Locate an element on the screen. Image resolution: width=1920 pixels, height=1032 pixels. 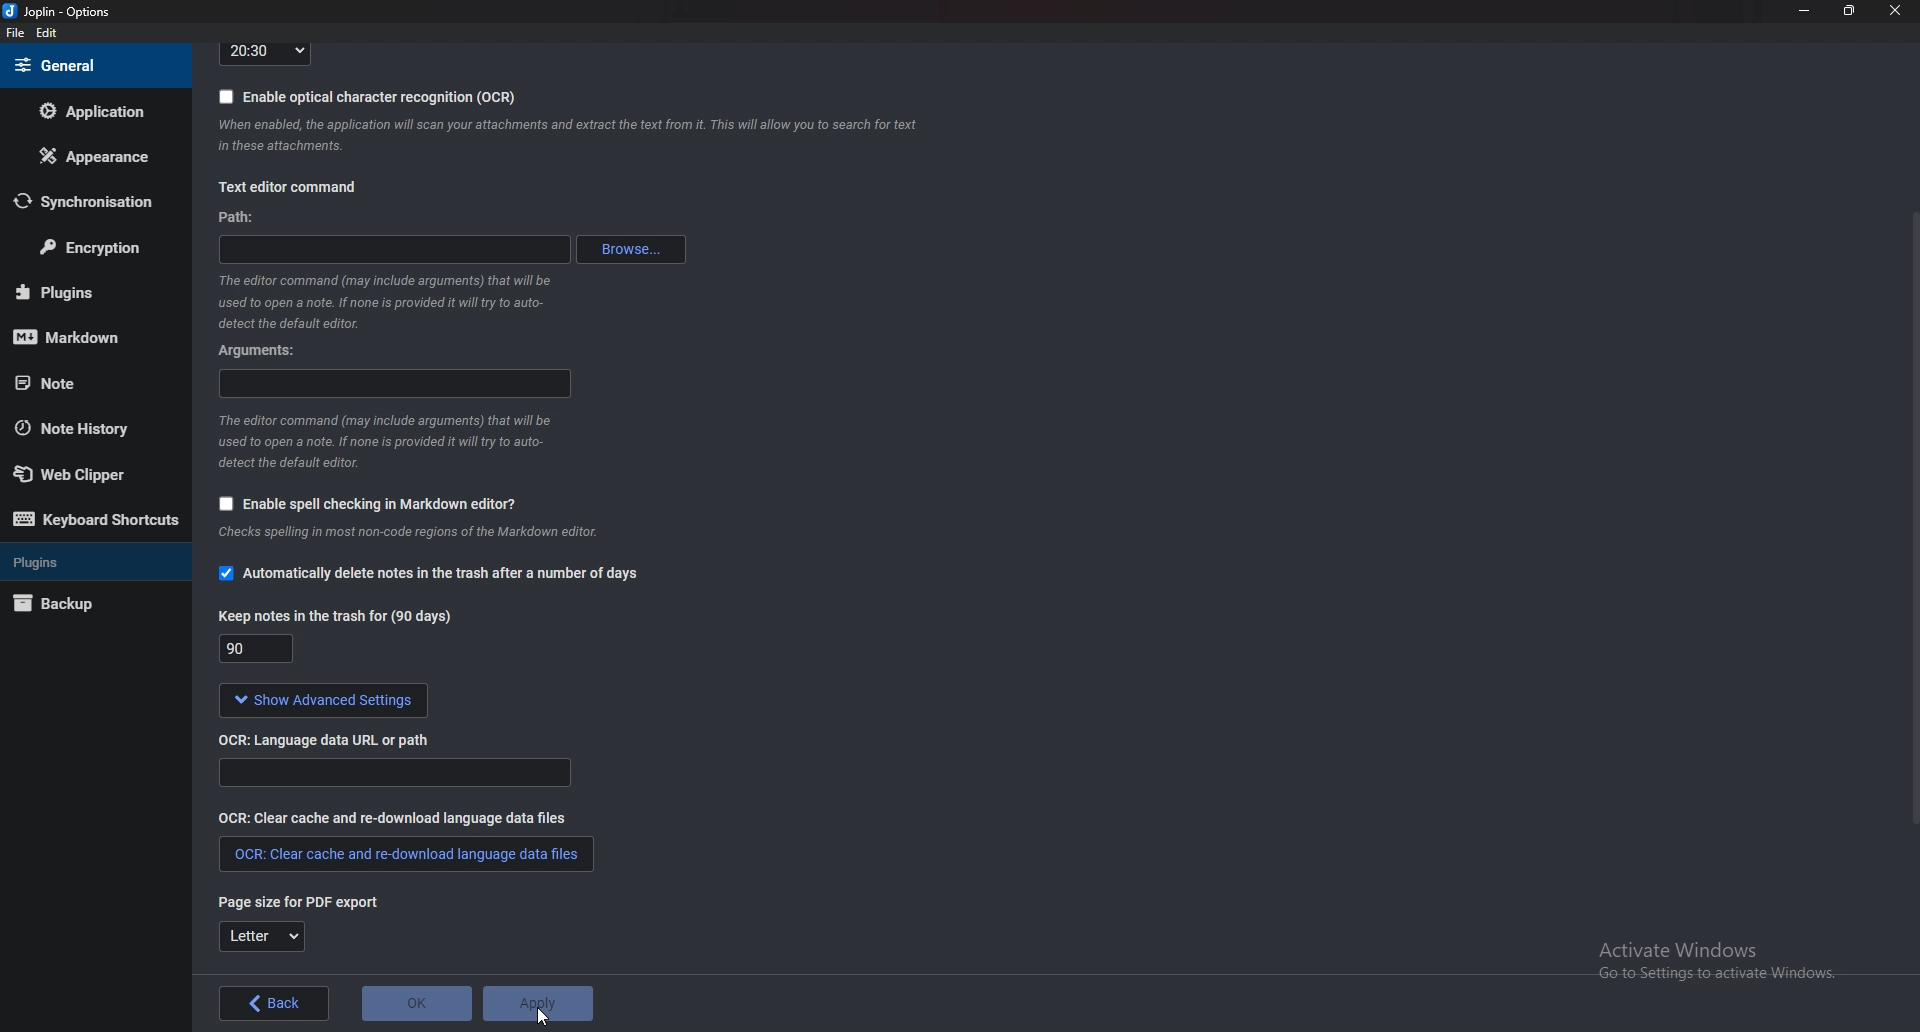
Keep notes in the trash for is located at coordinates (260, 651).